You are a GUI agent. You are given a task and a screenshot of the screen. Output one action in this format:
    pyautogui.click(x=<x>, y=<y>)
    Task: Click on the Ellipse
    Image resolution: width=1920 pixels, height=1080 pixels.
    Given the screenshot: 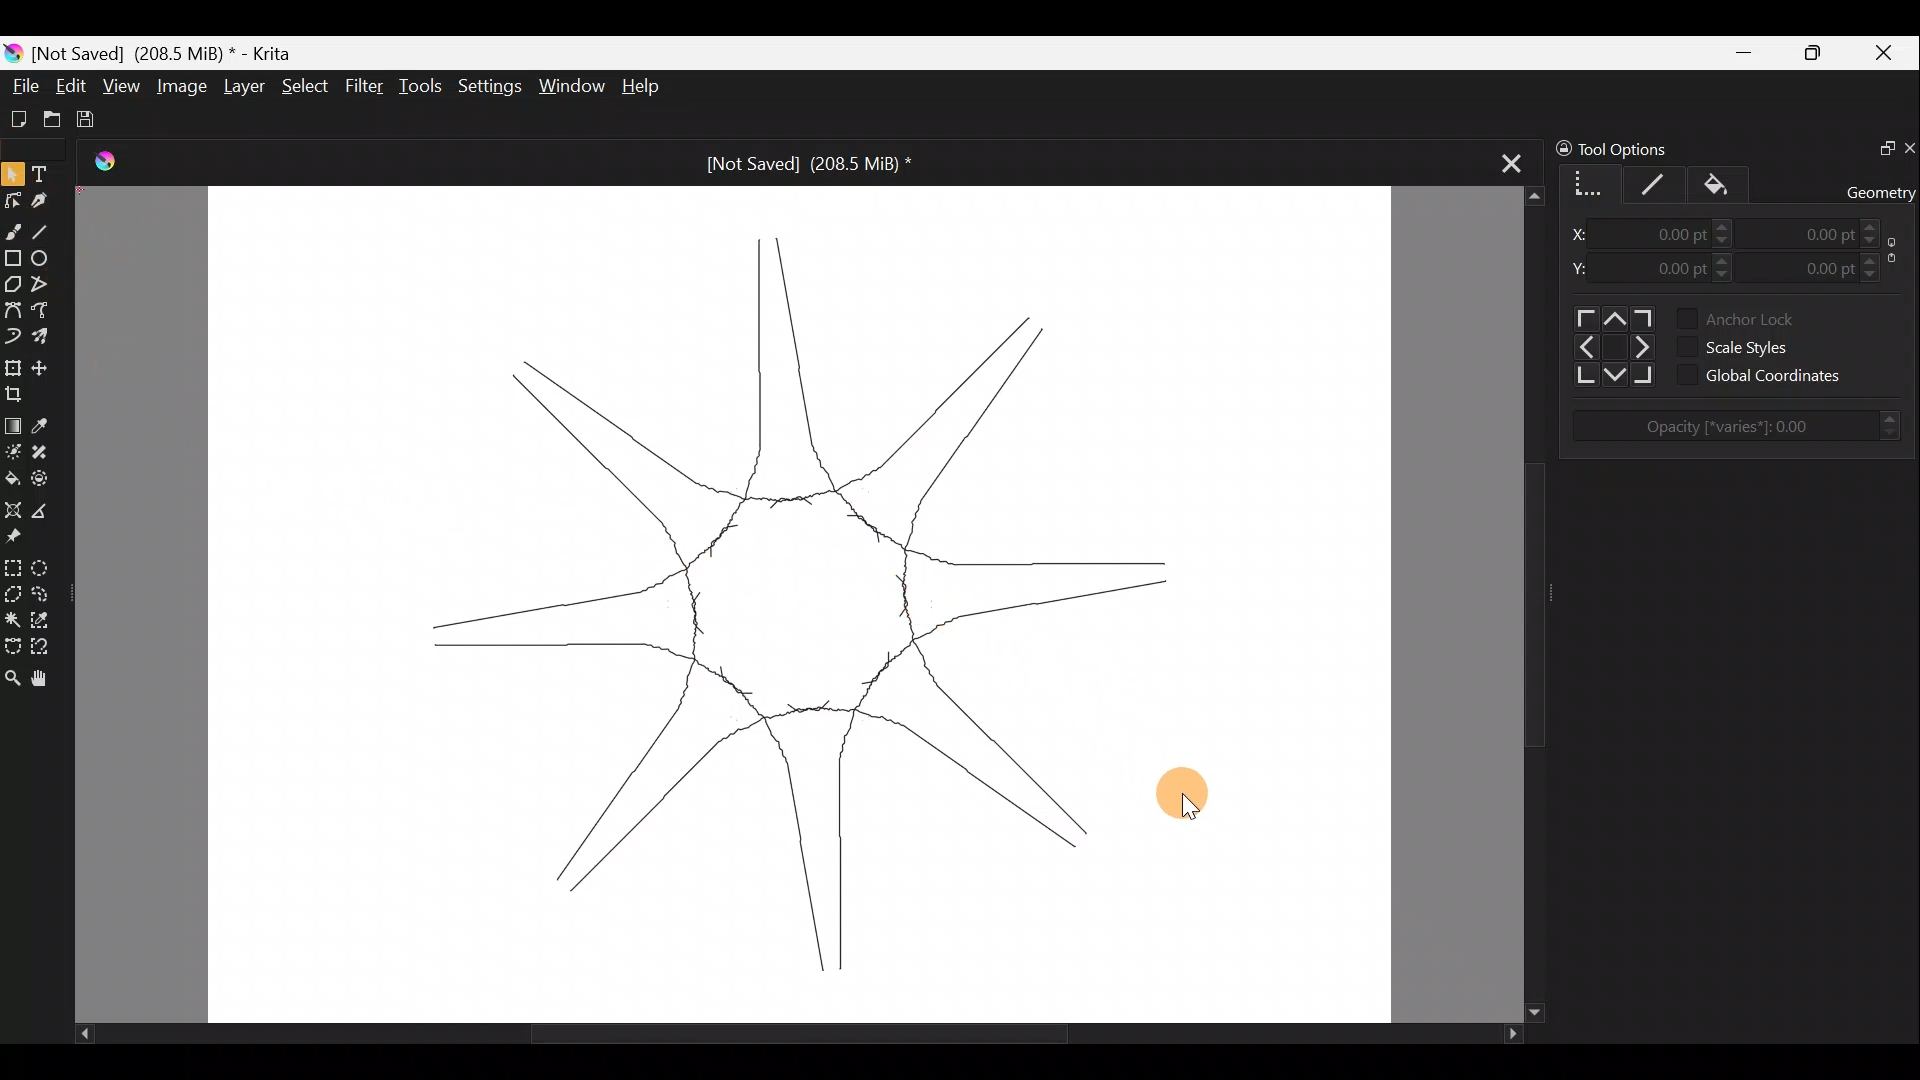 What is the action you would take?
    pyautogui.click(x=41, y=258)
    